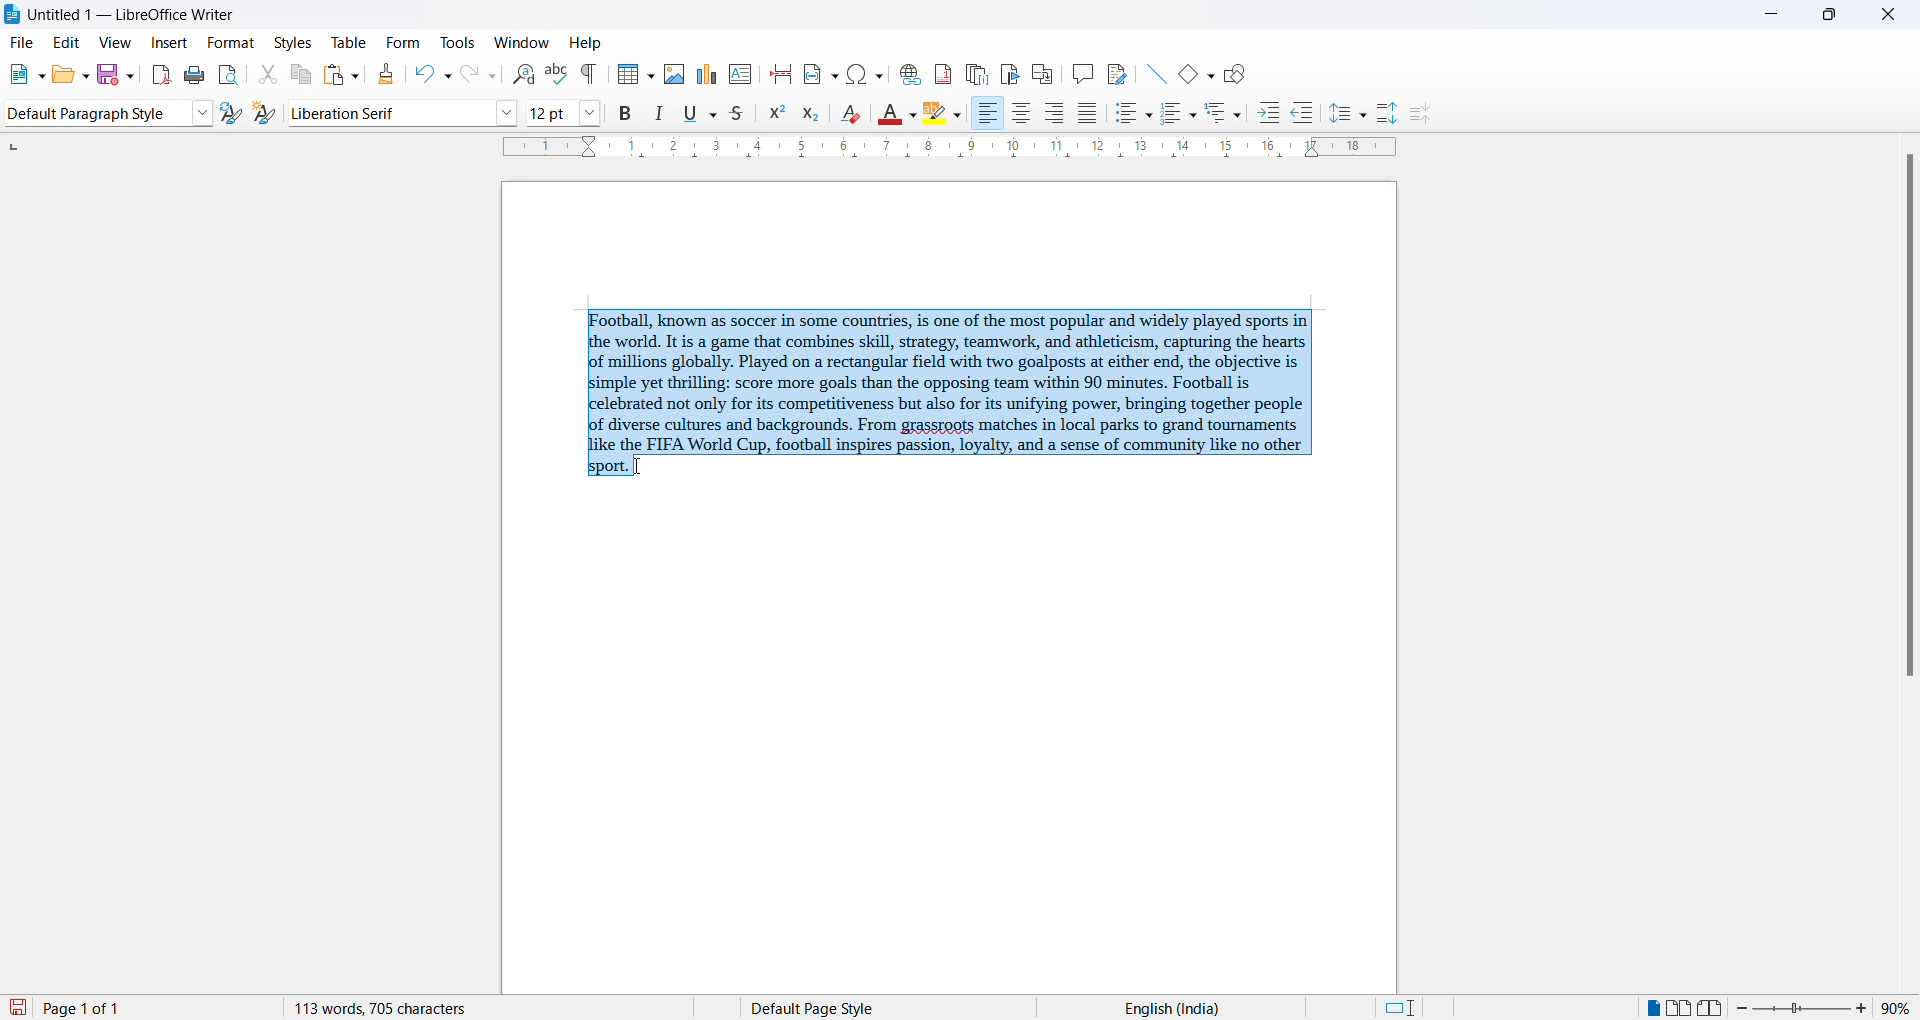 The image size is (1920, 1020). Describe the element at coordinates (267, 73) in the screenshot. I see `cut` at that location.